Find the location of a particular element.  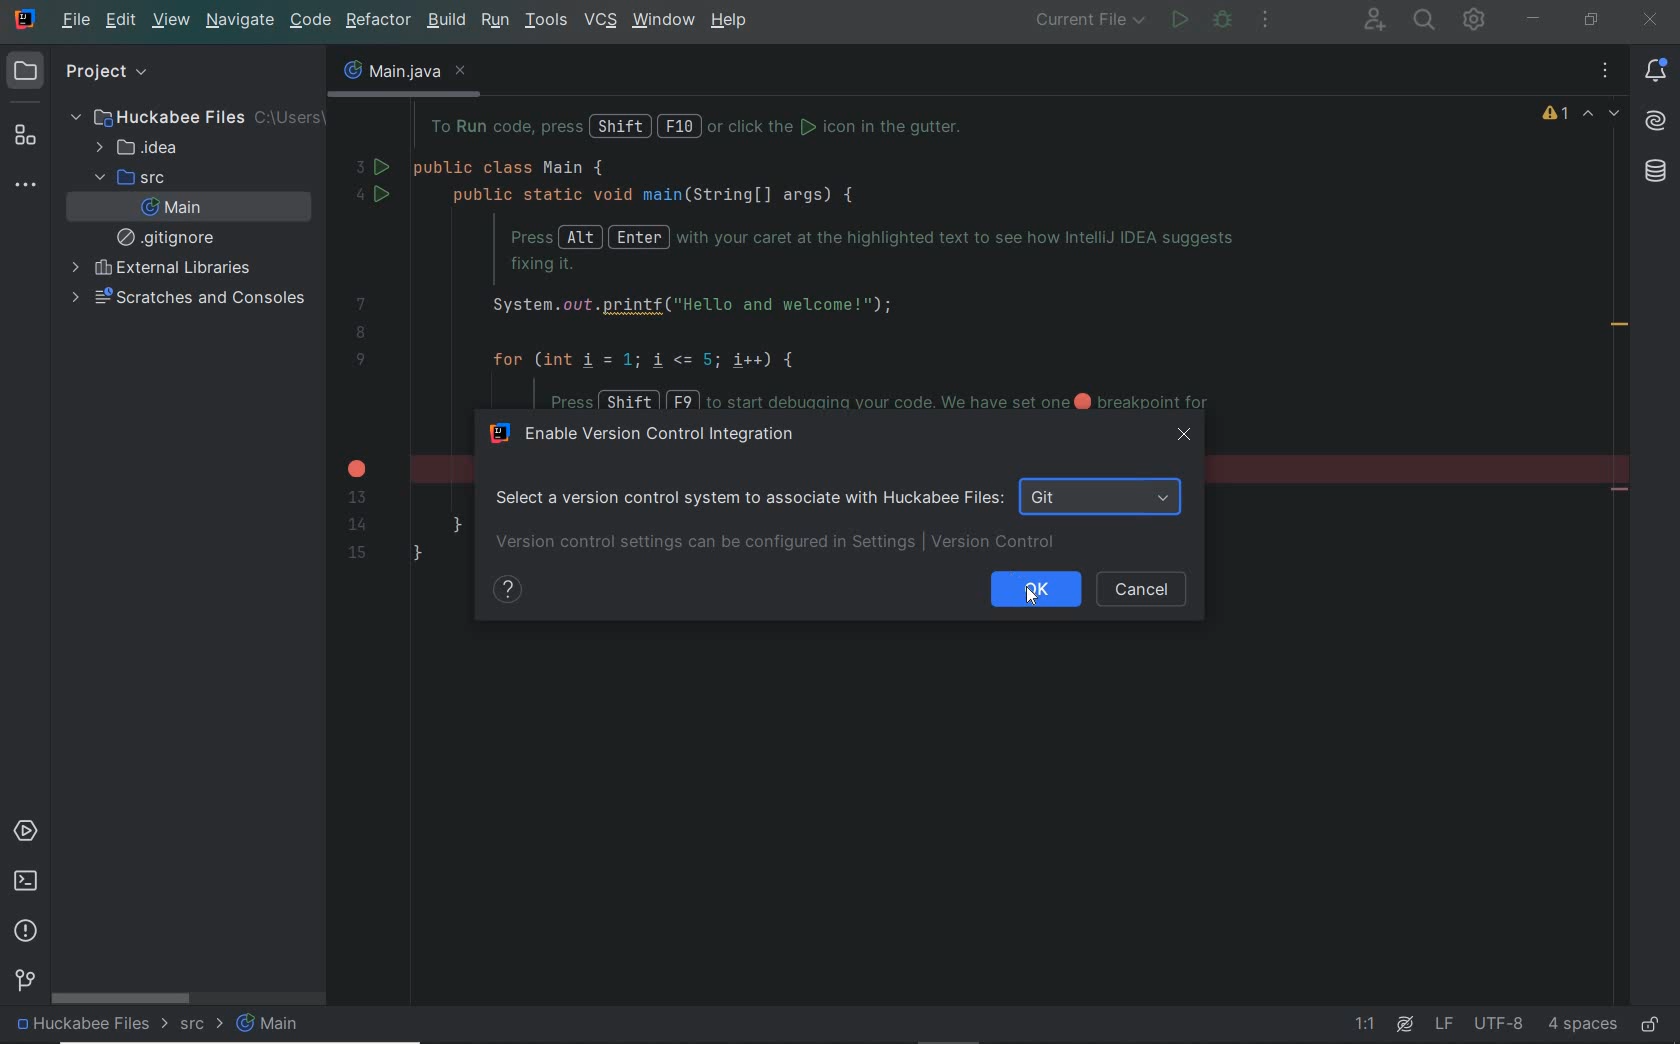

version control settings can be configured in settings is located at coordinates (783, 541).